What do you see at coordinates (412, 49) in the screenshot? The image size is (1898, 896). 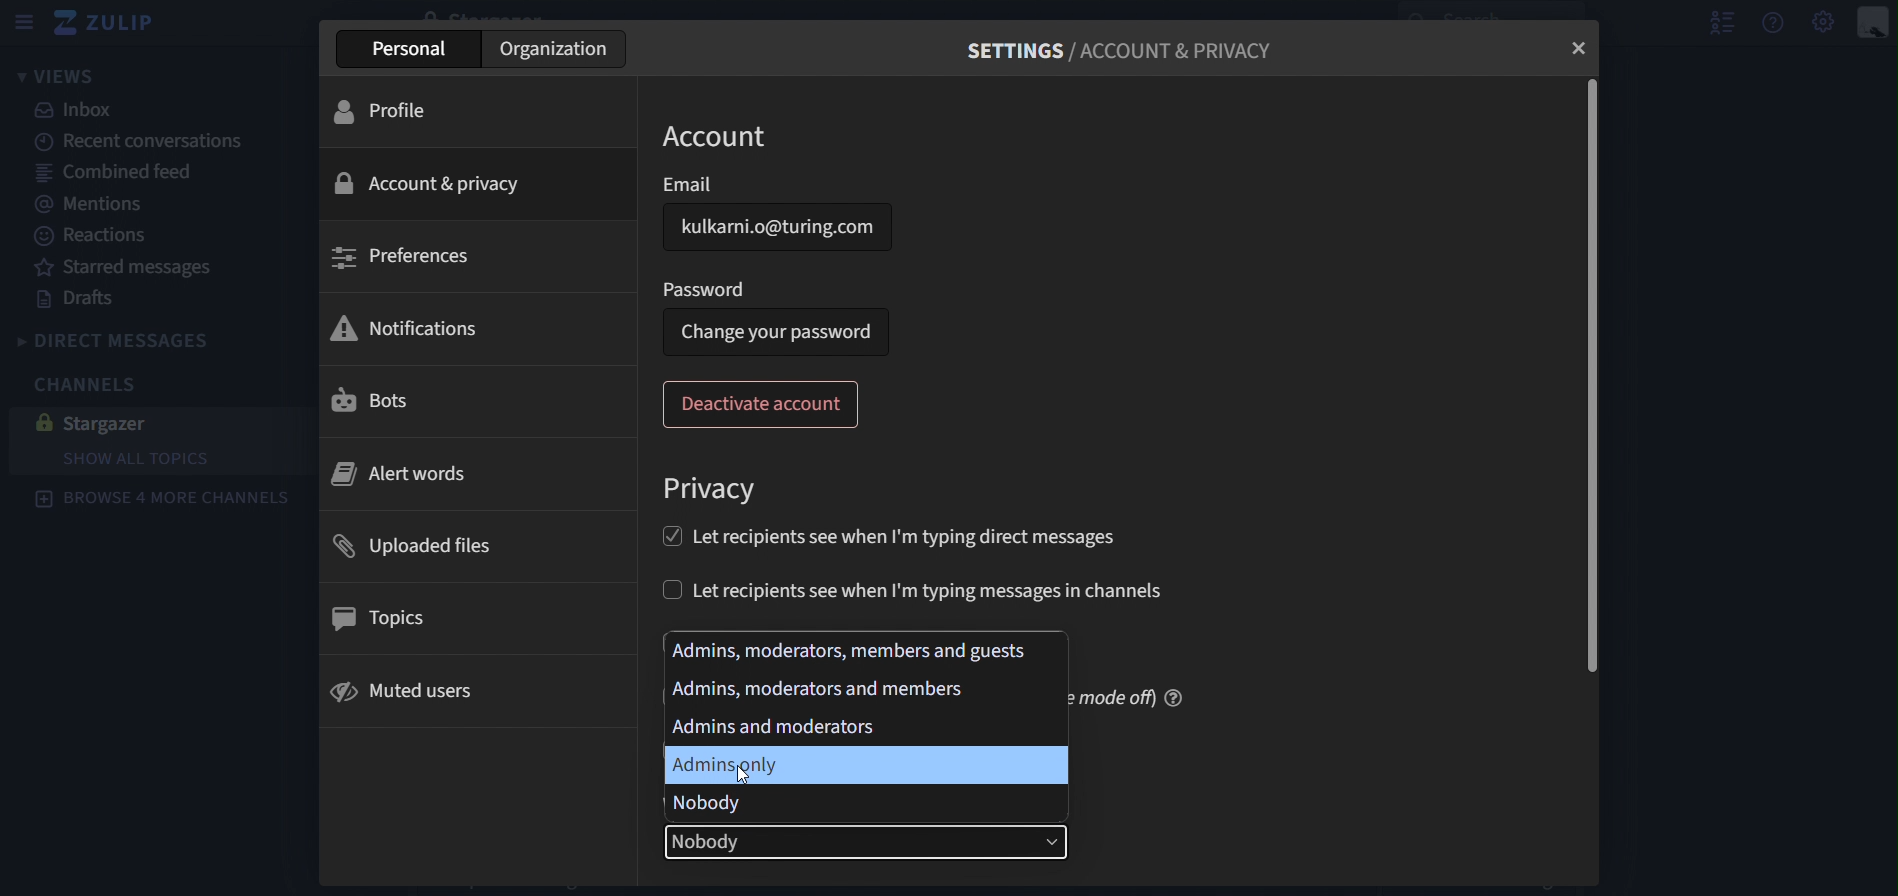 I see `personal` at bounding box center [412, 49].